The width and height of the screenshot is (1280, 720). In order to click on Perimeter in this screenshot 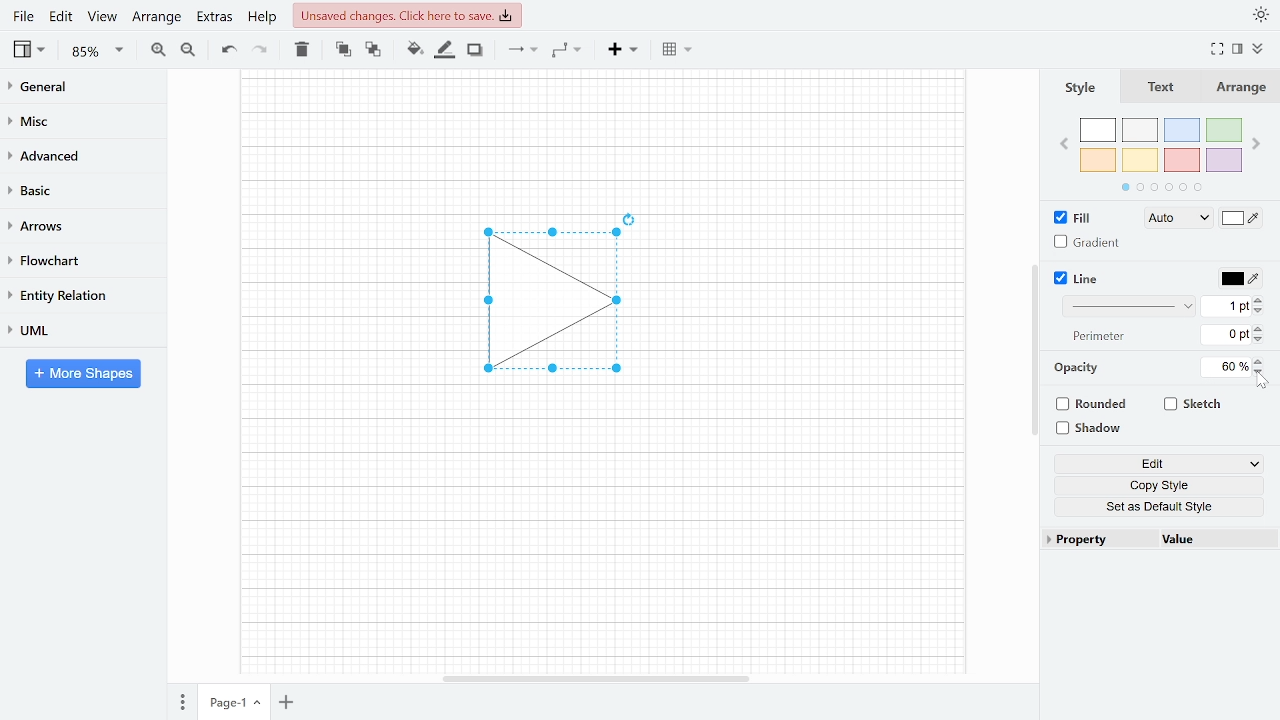, I will do `click(1095, 337)`.